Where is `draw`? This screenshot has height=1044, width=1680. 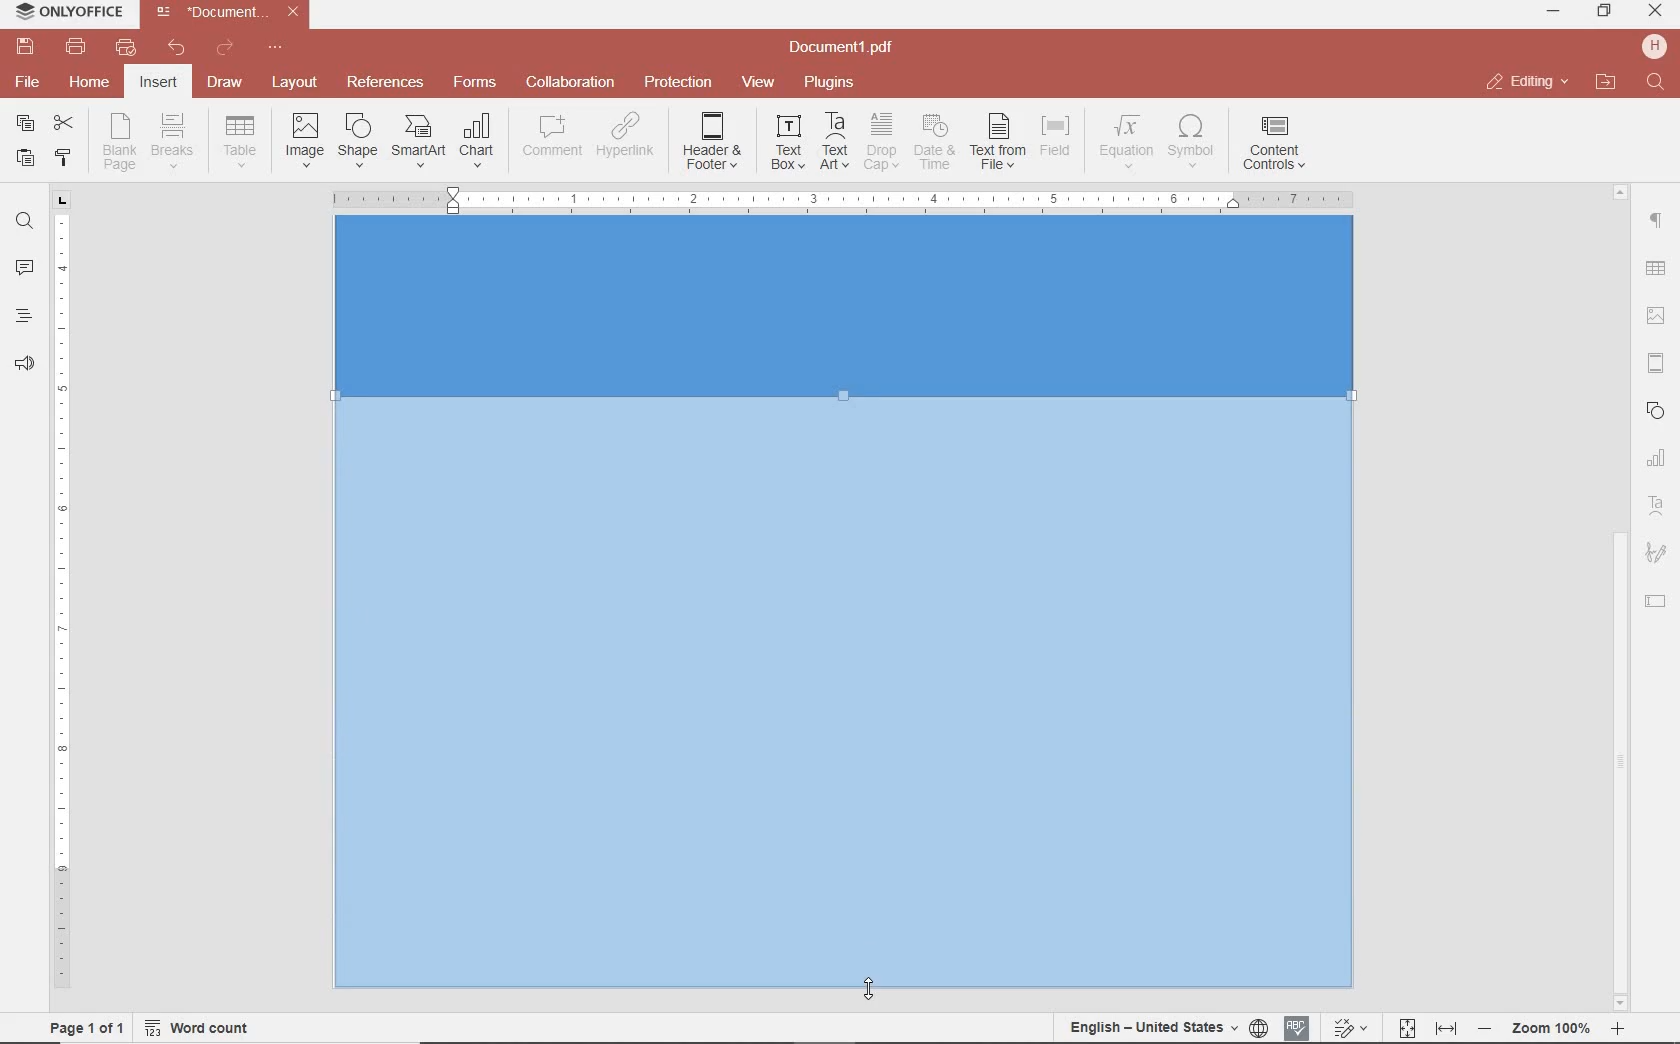
draw is located at coordinates (226, 81).